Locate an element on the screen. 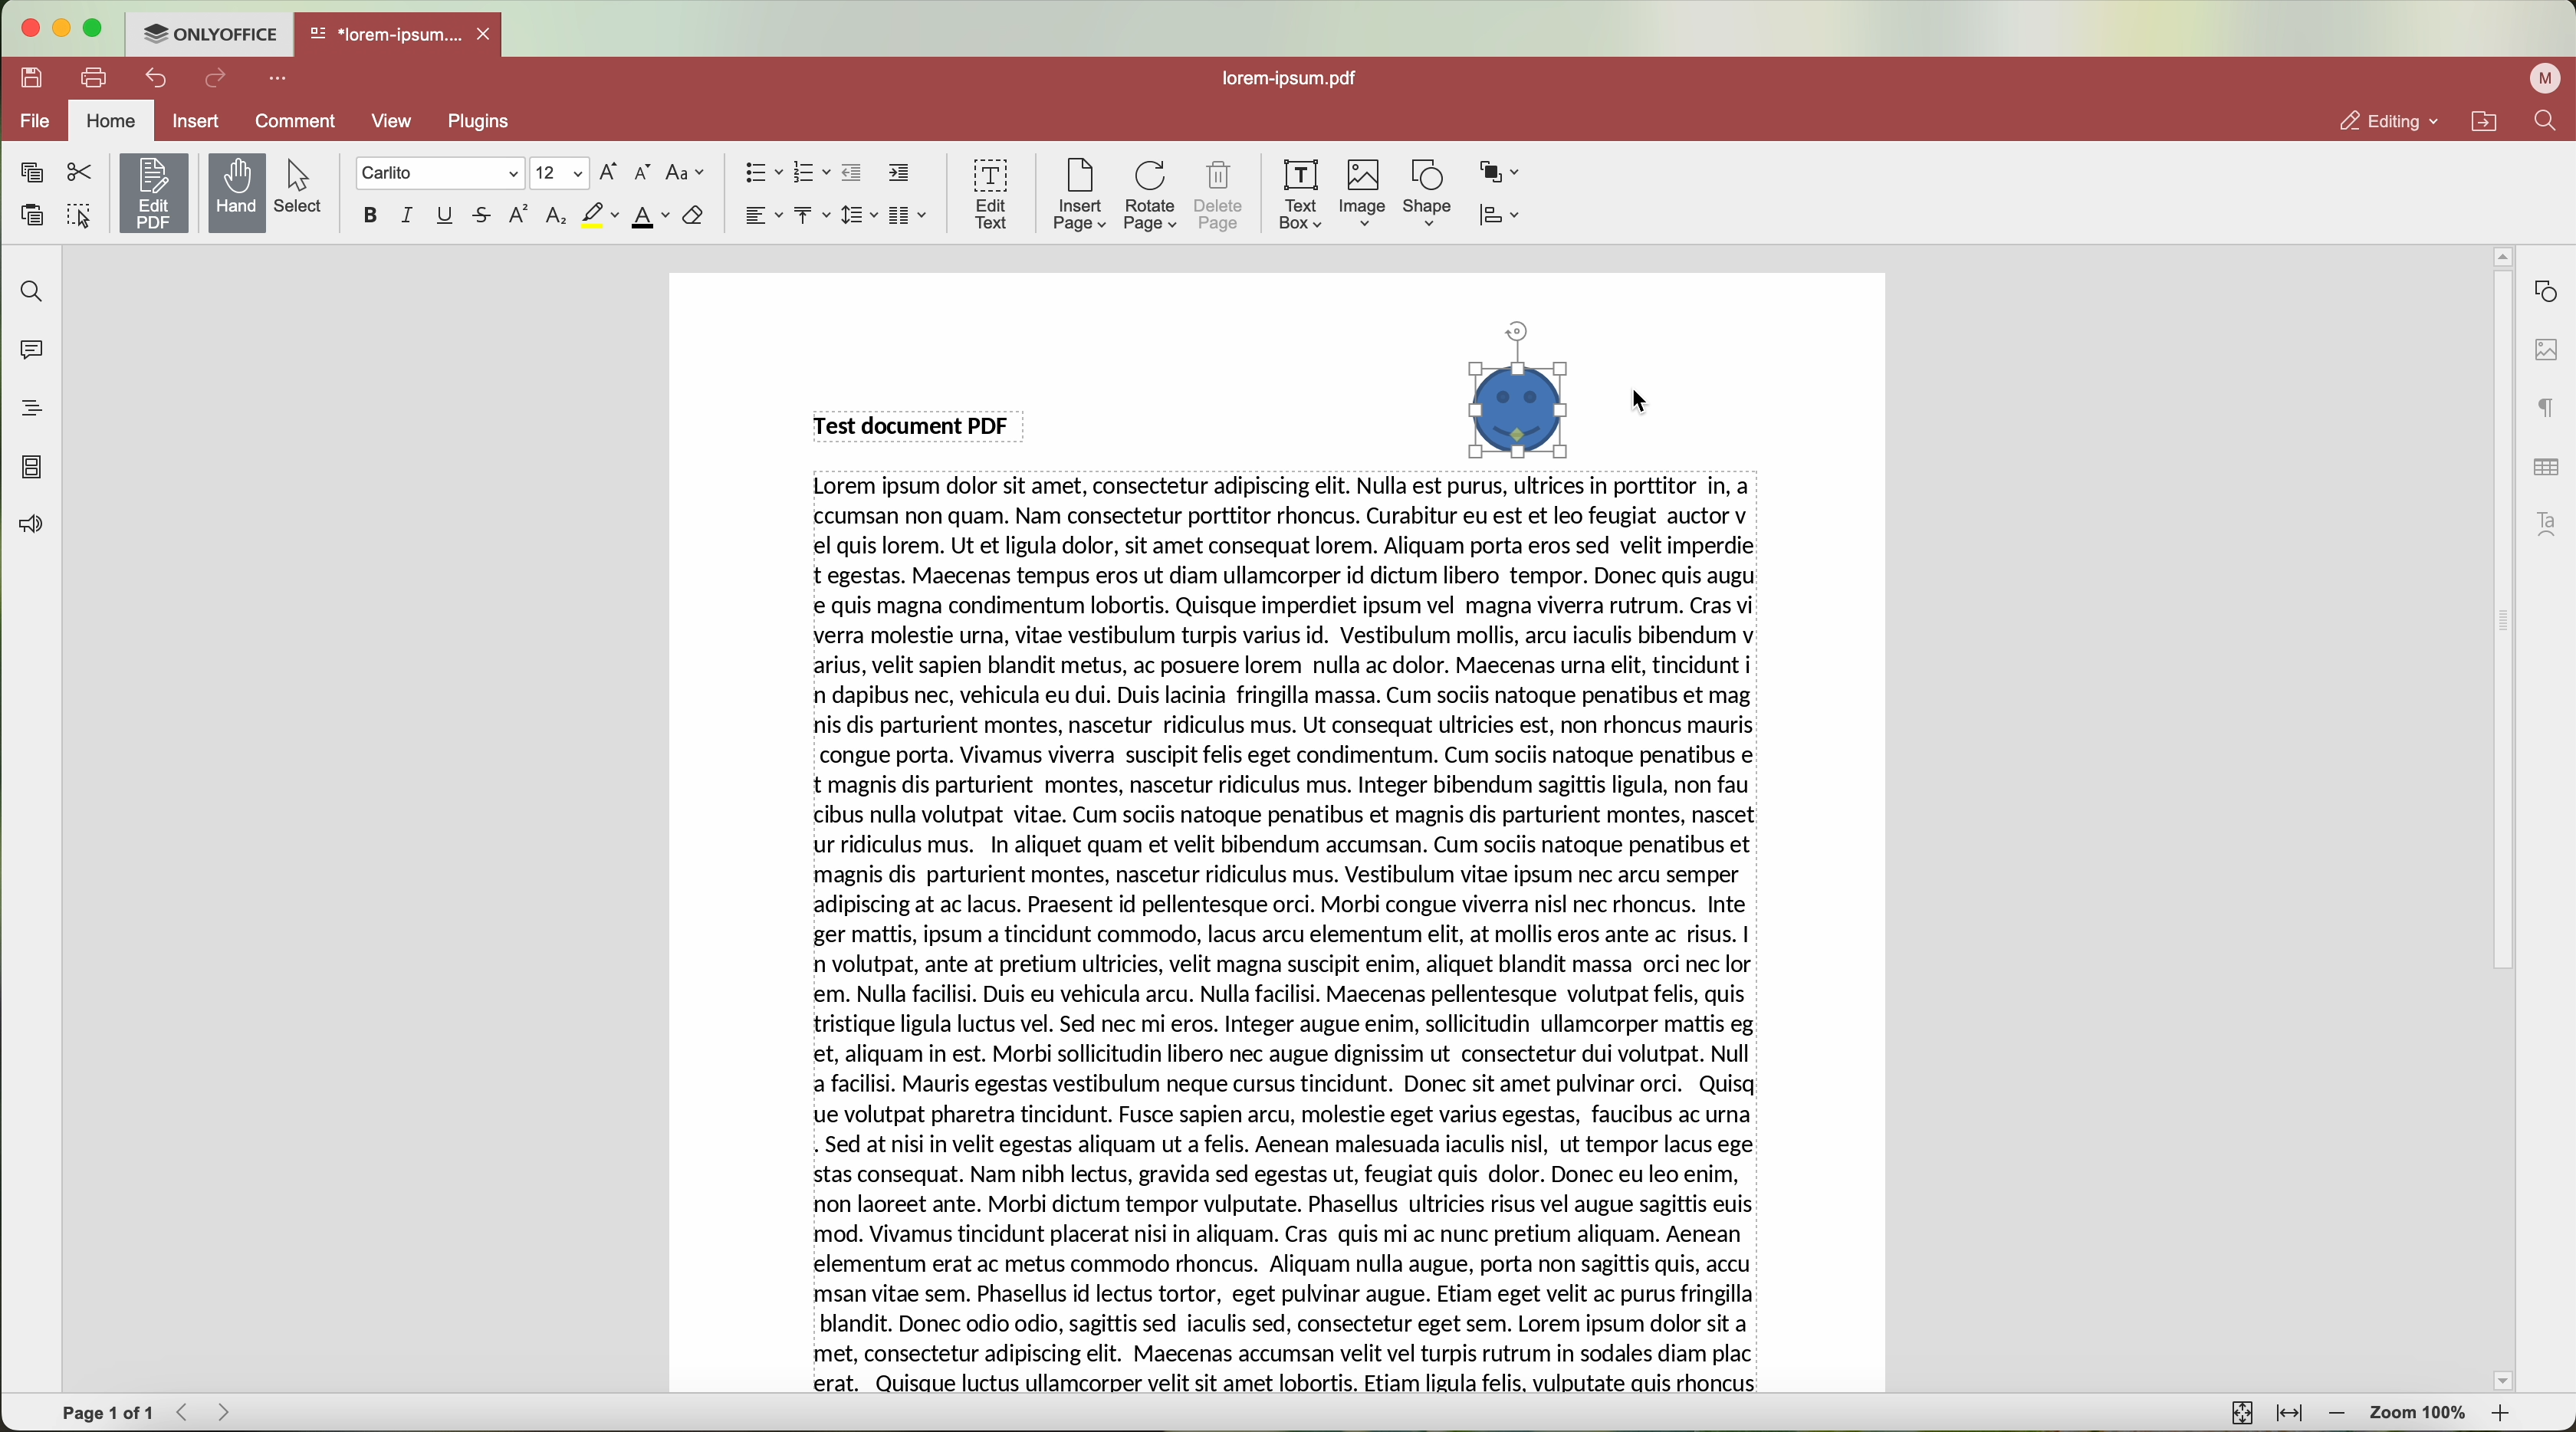  color font is located at coordinates (650, 217).